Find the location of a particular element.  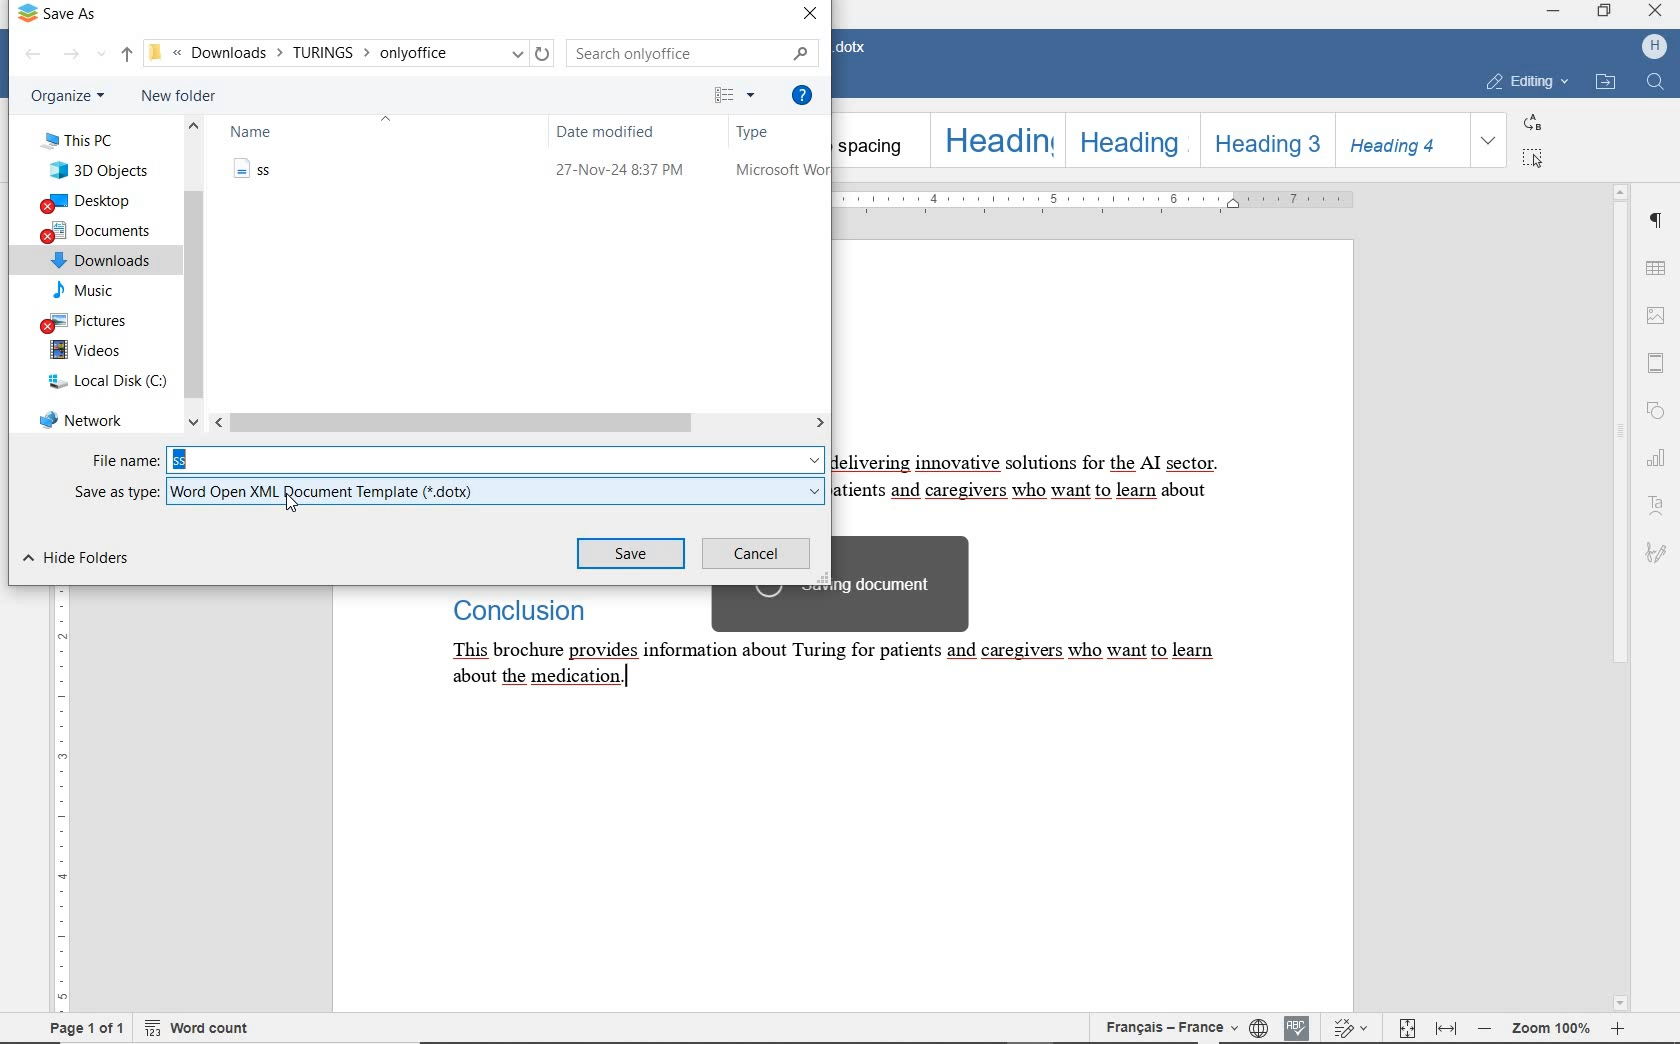

HEADING 4 is located at coordinates (1398, 141).